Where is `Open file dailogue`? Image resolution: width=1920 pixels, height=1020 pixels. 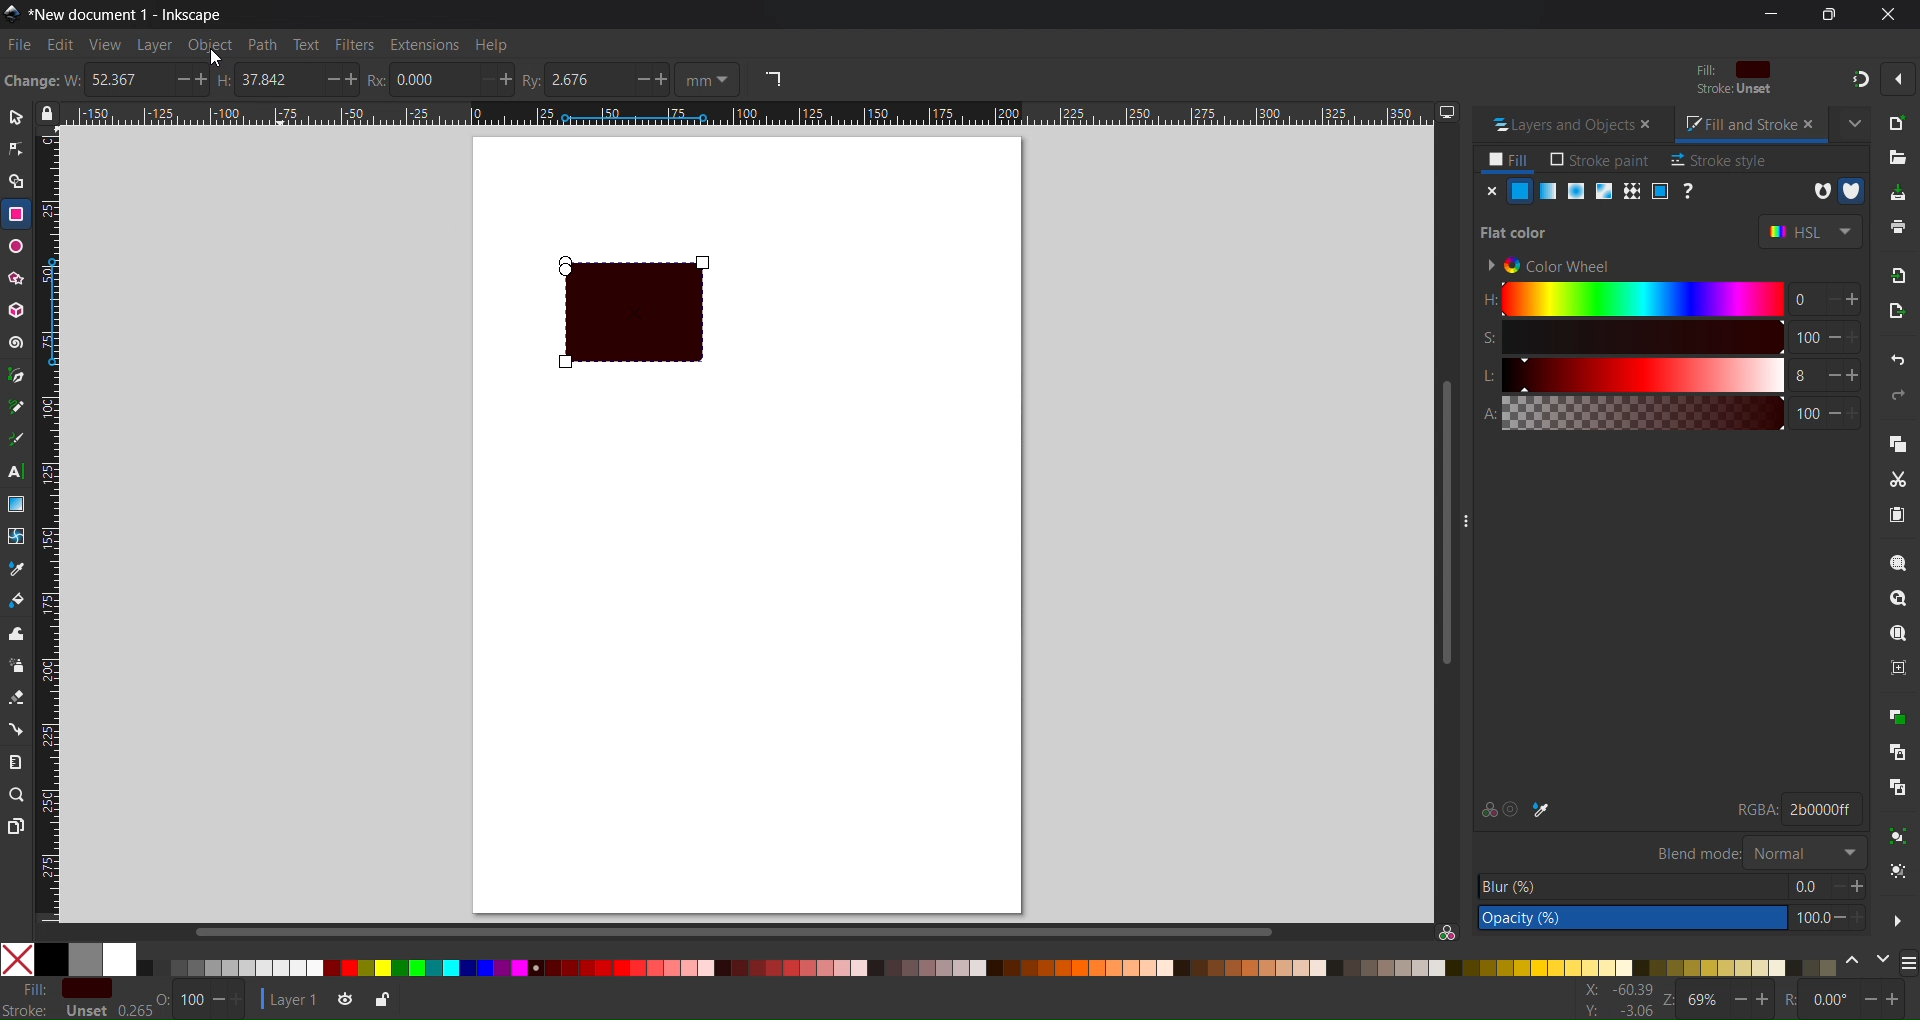 Open file dailogue is located at coordinates (1897, 154).